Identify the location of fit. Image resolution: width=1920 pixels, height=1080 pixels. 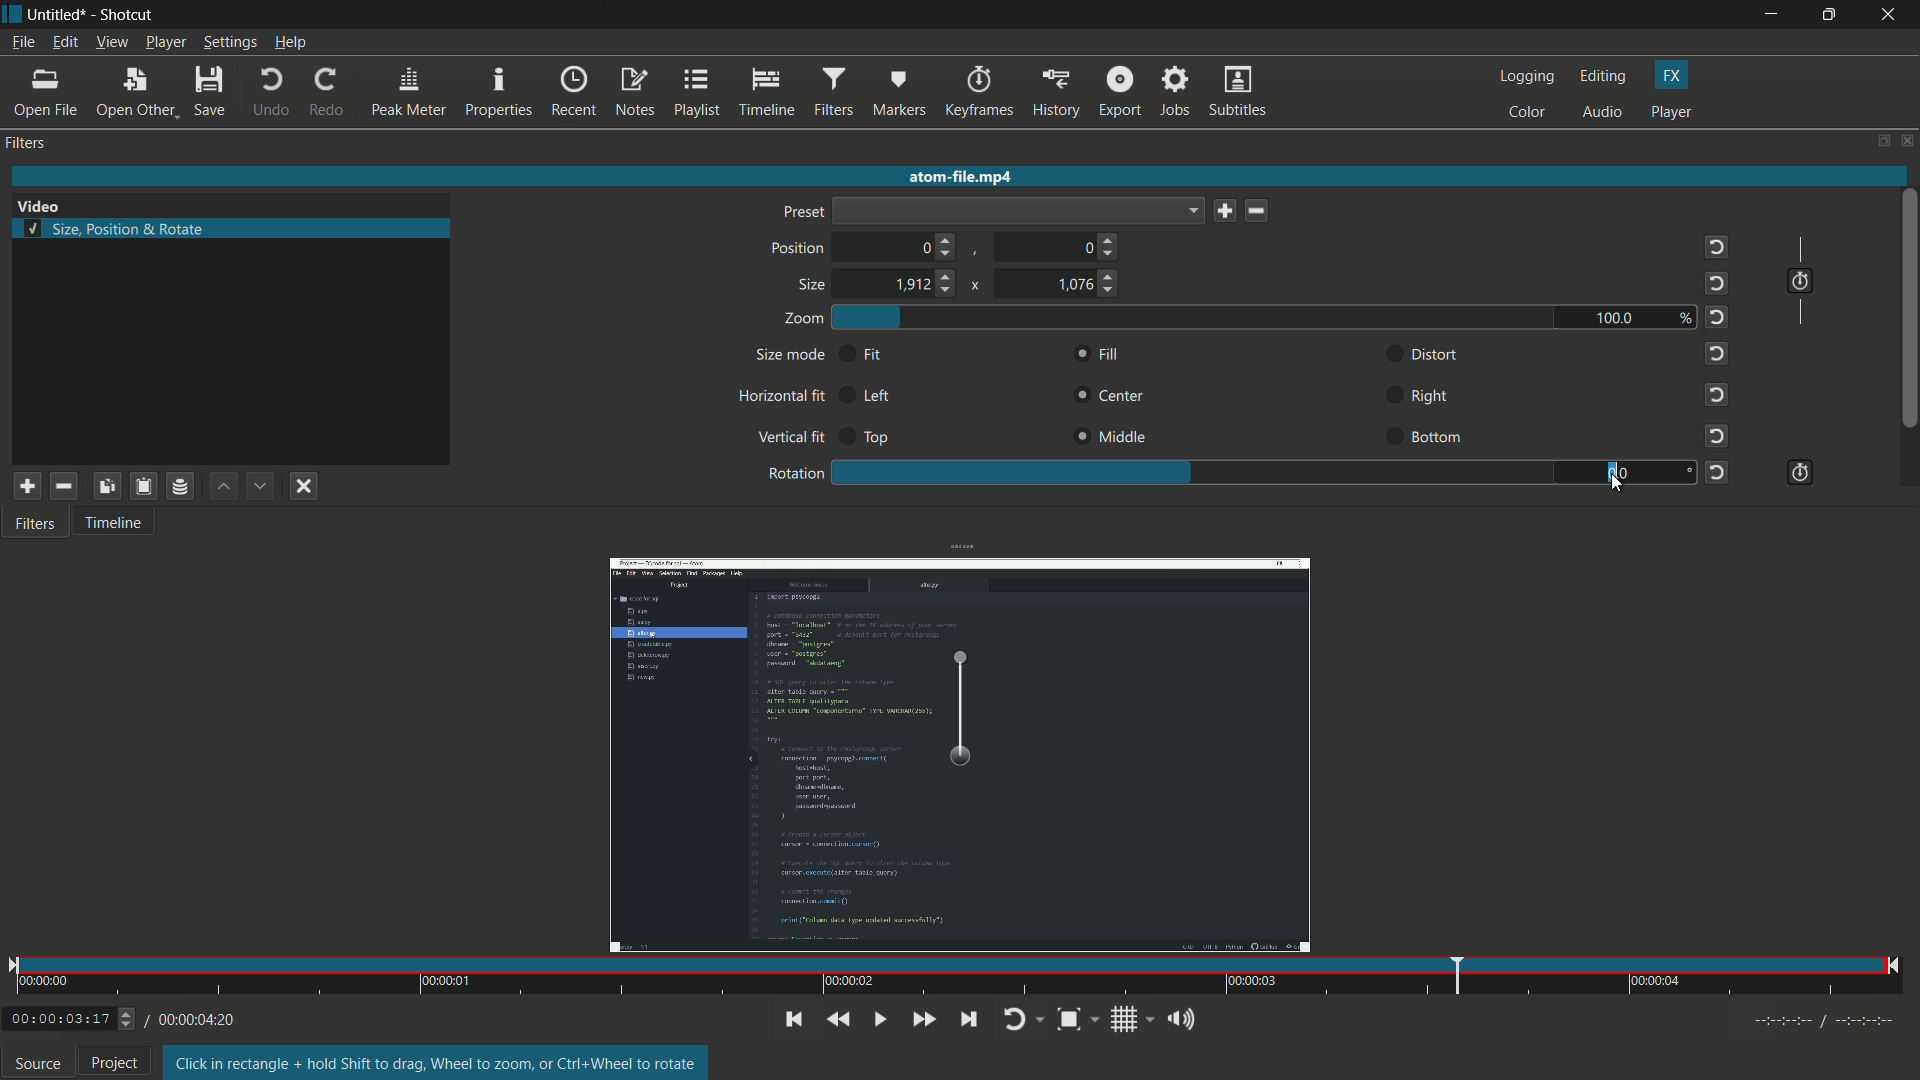
(869, 356).